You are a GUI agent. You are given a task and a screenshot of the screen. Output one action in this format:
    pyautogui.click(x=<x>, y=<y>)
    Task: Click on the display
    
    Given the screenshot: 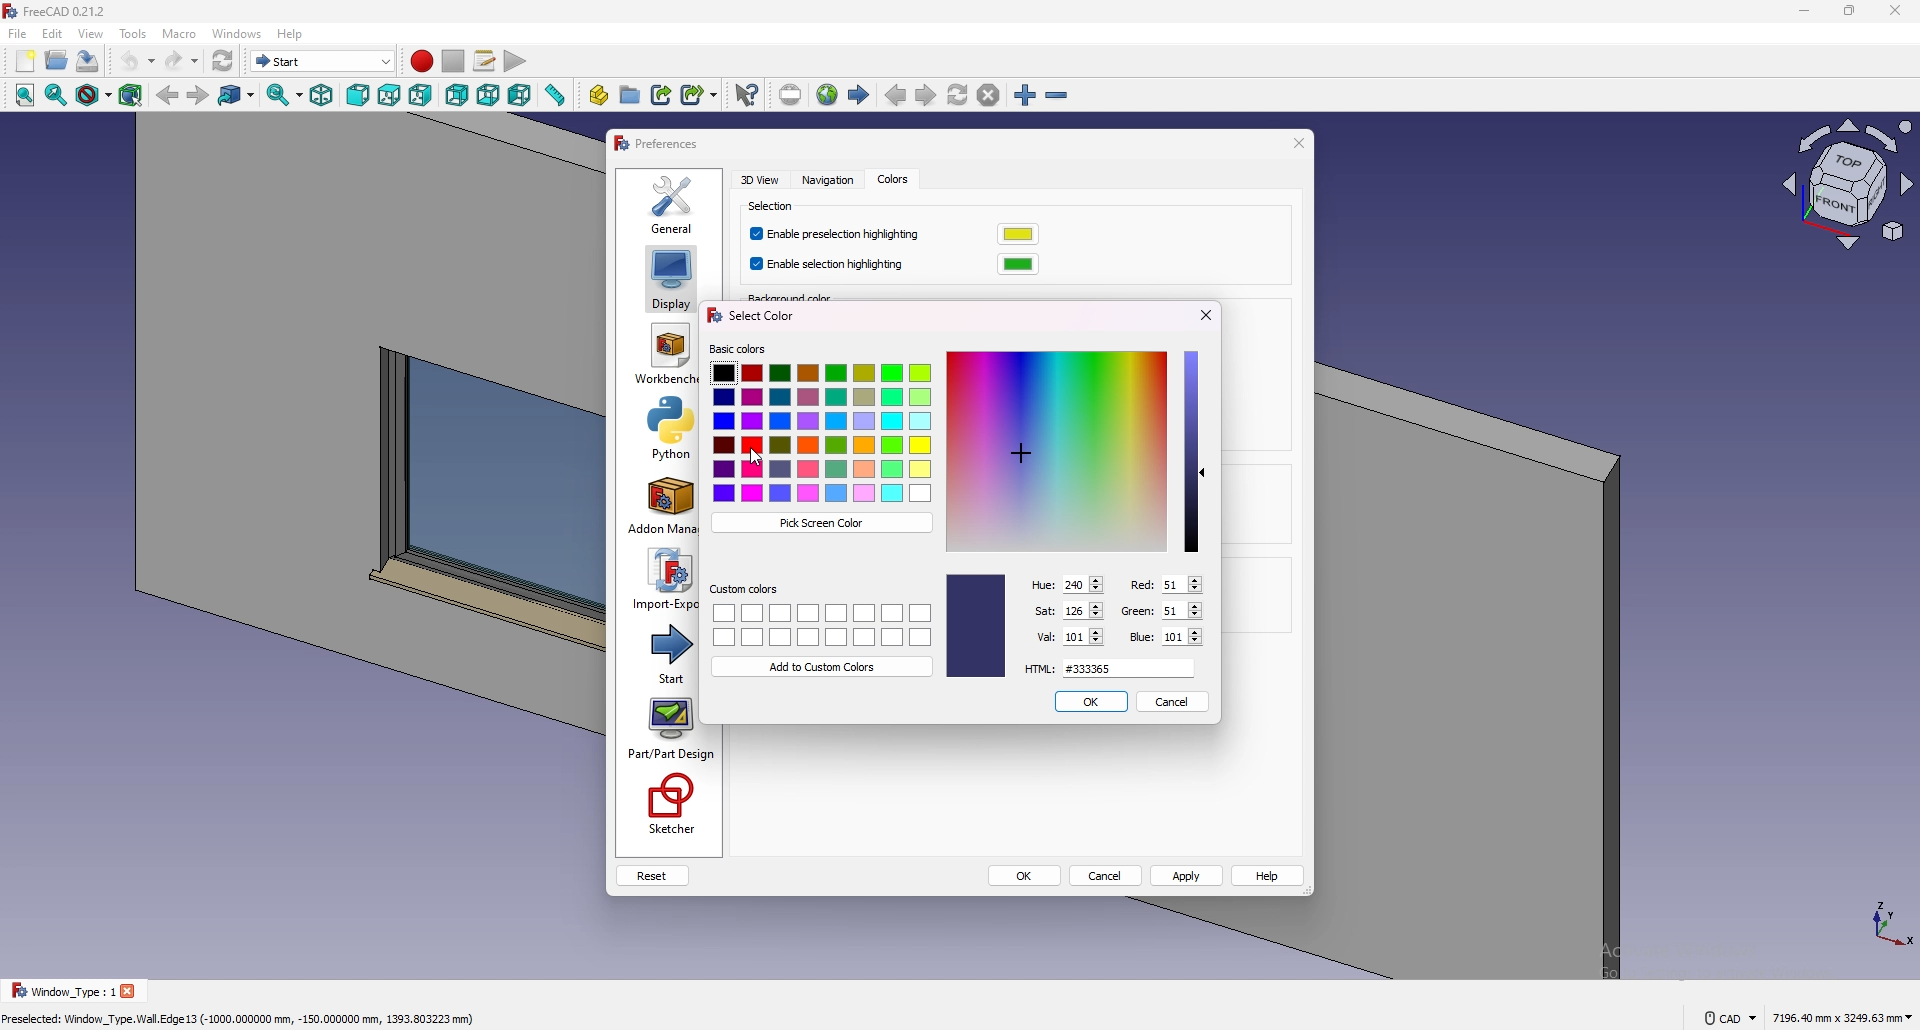 What is the action you would take?
    pyautogui.click(x=670, y=278)
    